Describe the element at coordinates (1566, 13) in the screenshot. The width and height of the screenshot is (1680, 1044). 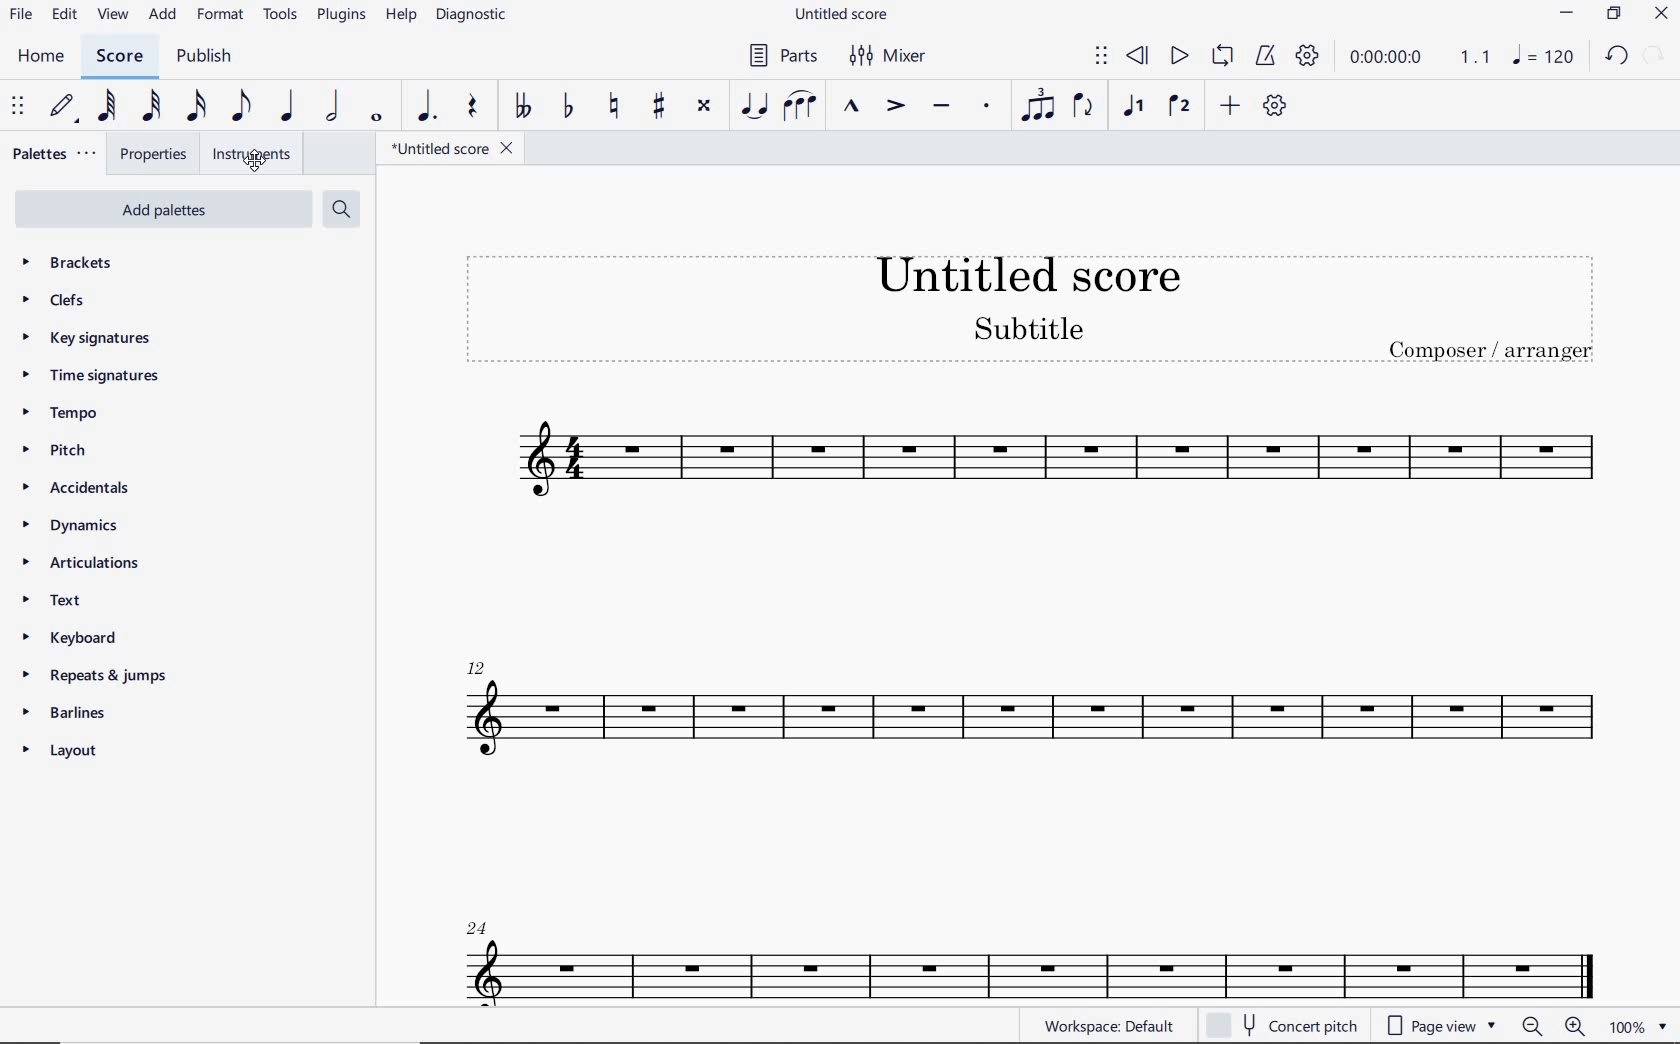
I see `minimize` at that location.